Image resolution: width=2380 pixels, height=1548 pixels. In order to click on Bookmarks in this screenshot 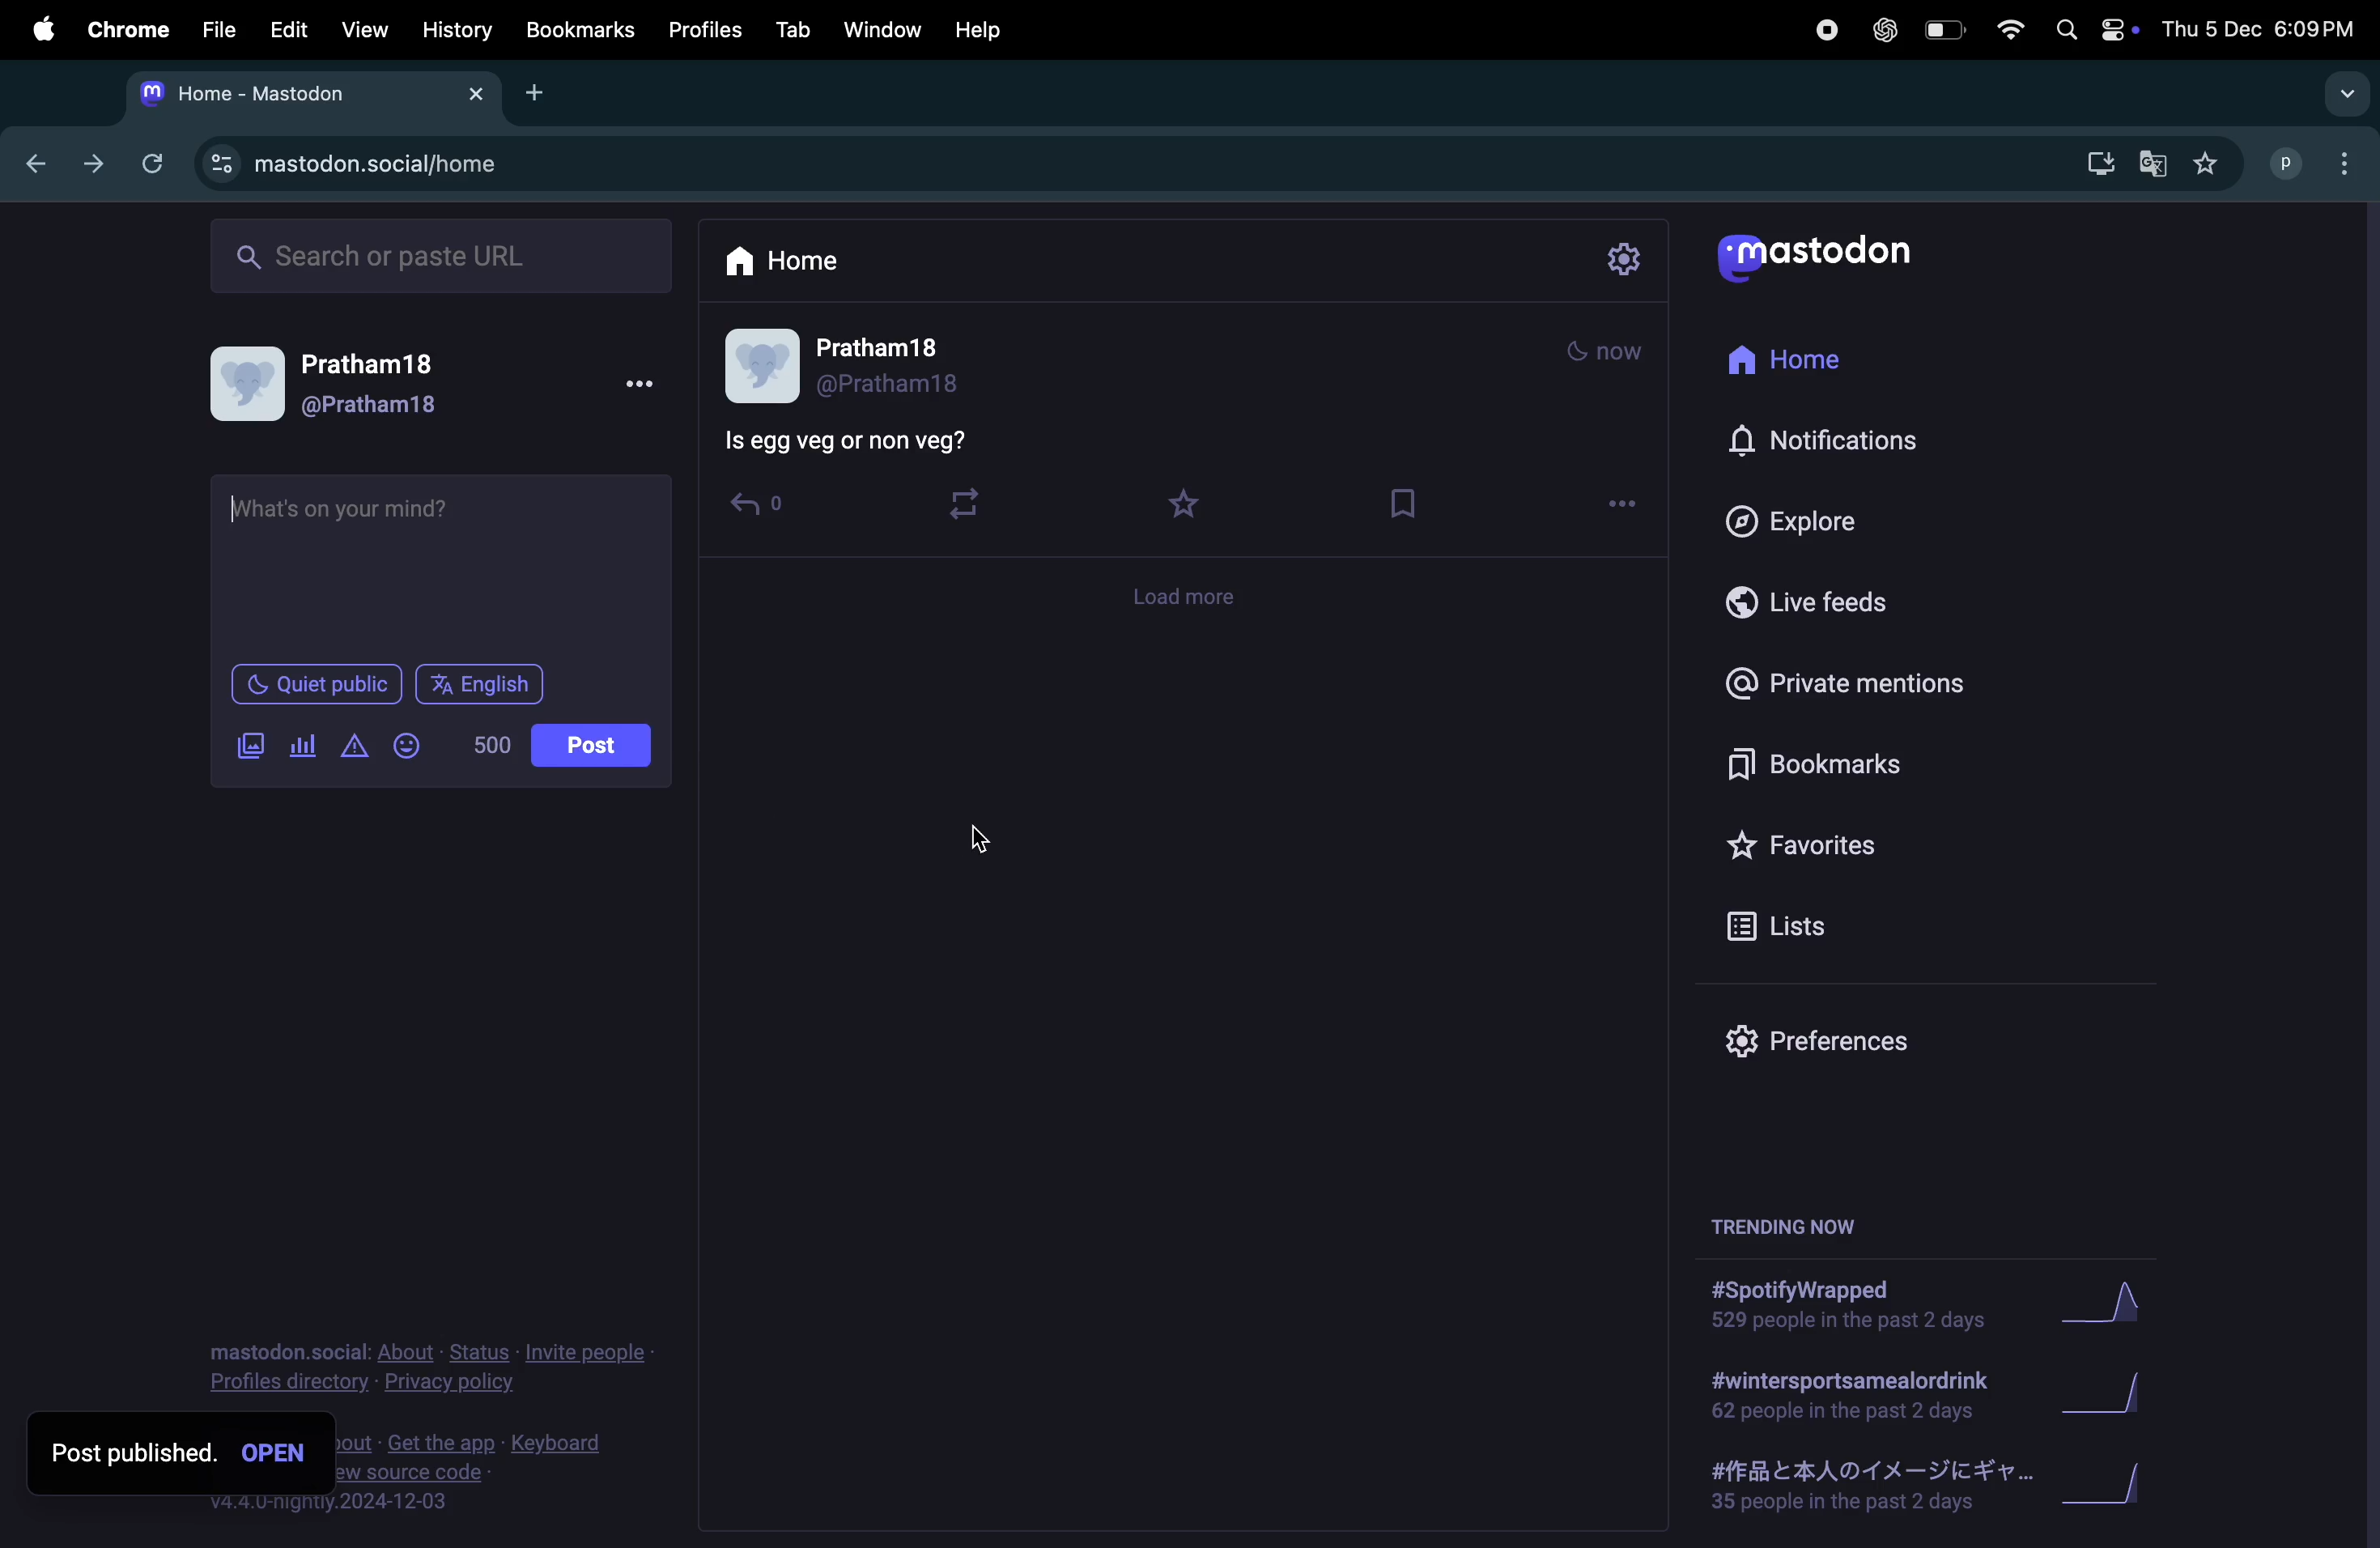, I will do `click(579, 29)`.